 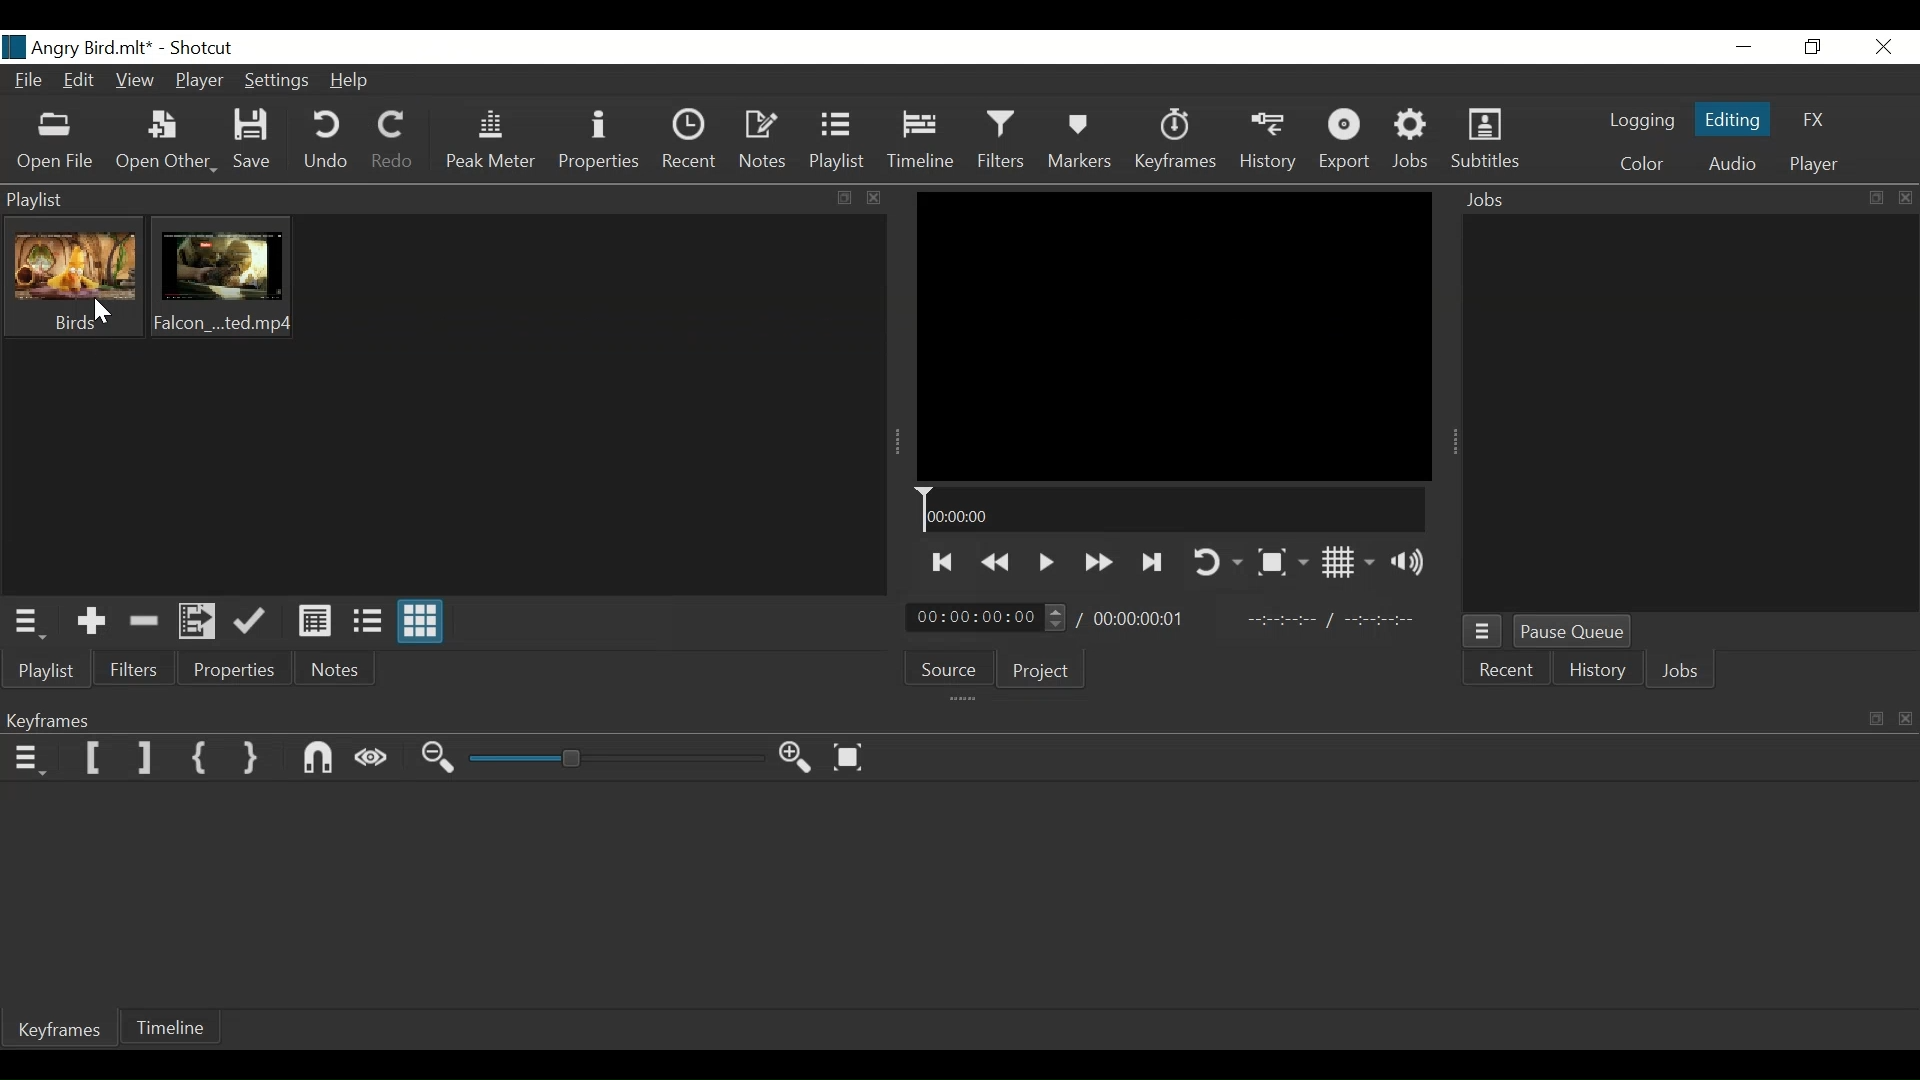 I want to click on Playlist menu, so click(x=26, y=622).